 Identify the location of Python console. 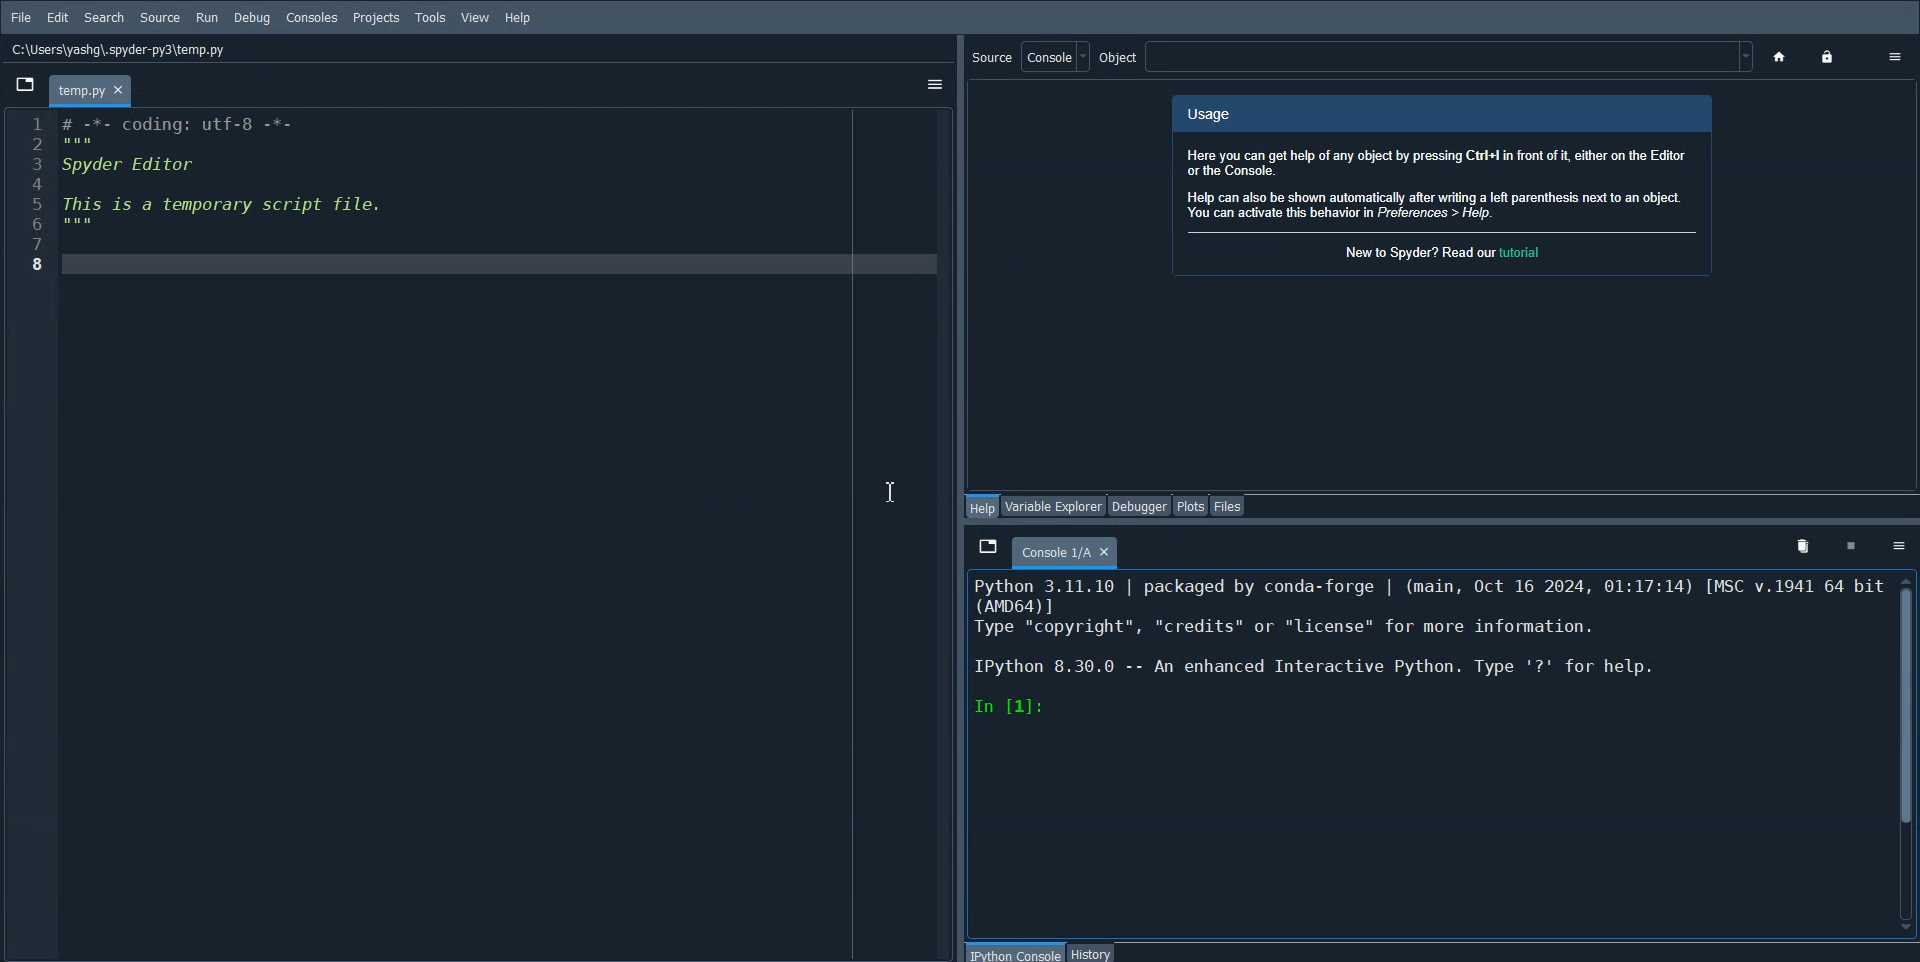
(1016, 952).